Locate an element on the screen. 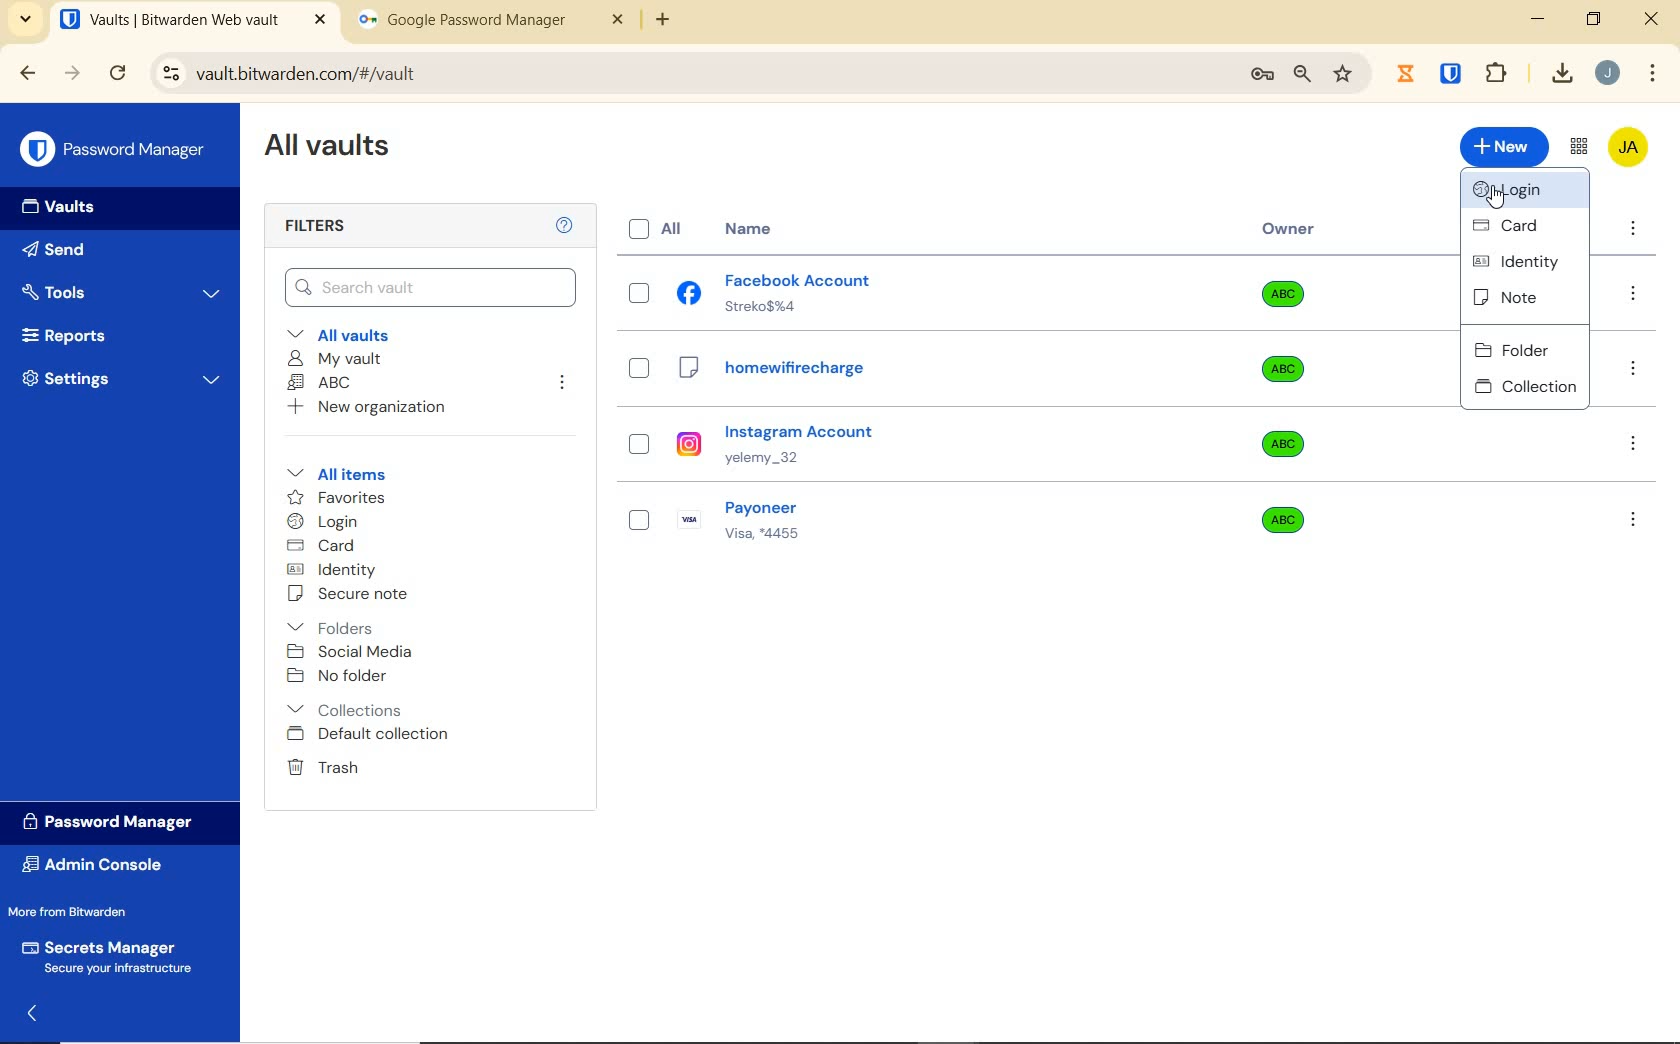 This screenshot has height=1044, width=1680. identity is located at coordinates (1519, 262).